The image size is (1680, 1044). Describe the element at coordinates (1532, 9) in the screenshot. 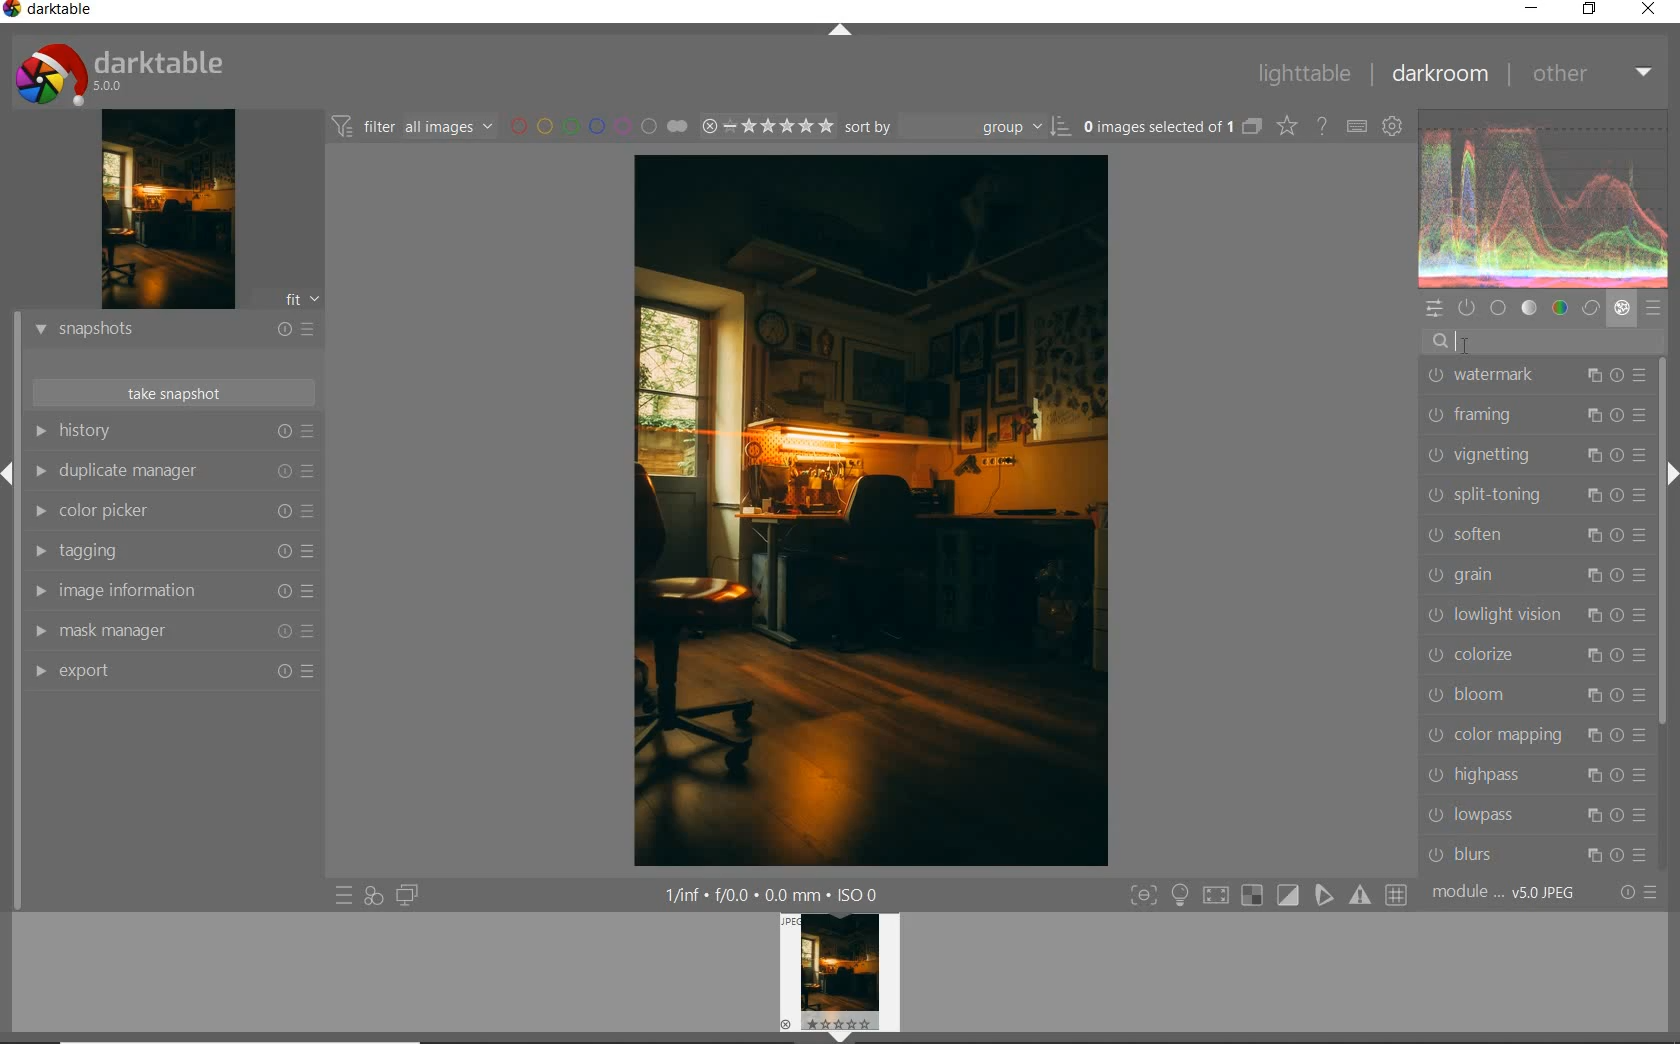

I see `minimize` at that location.